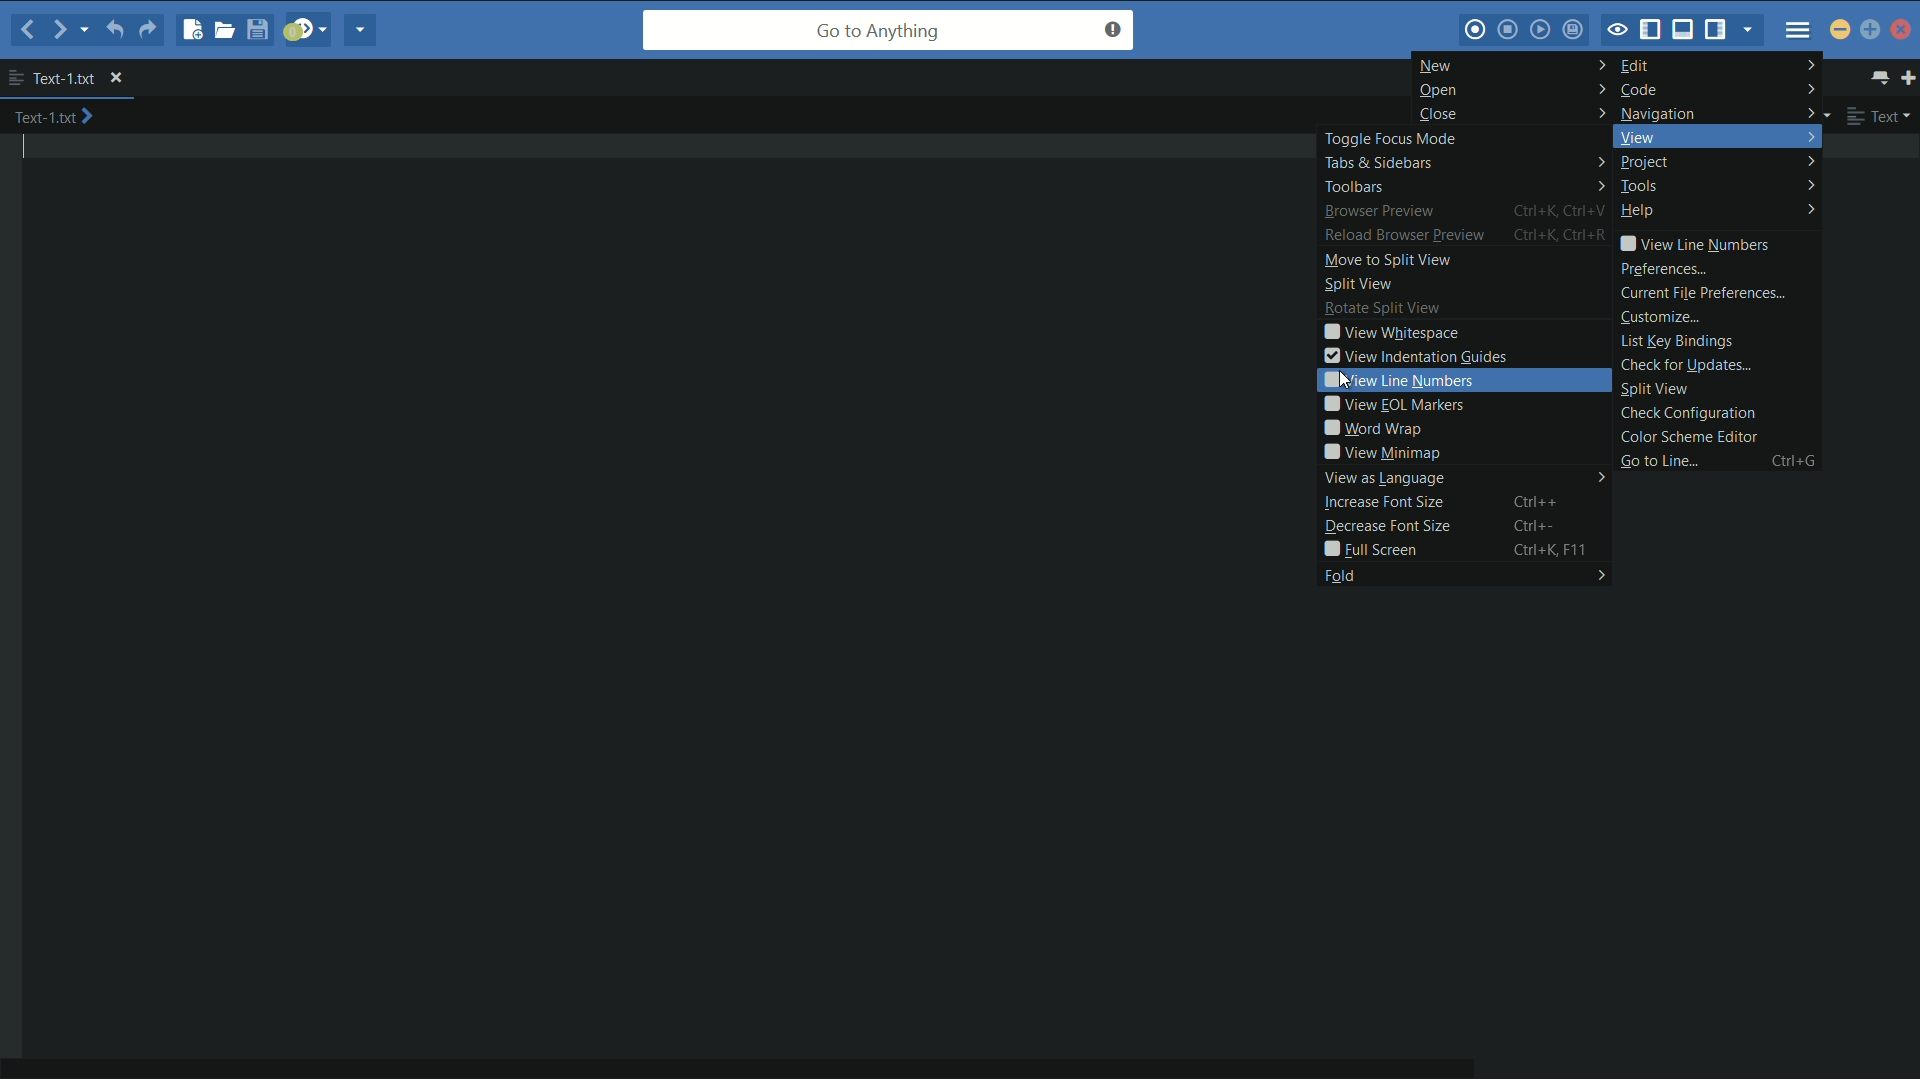 The height and width of the screenshot is (1080, 1920). What do you see at coordinates (363, 32) in the screenshot?
I see `share current file` at bounding box center [363, 32].